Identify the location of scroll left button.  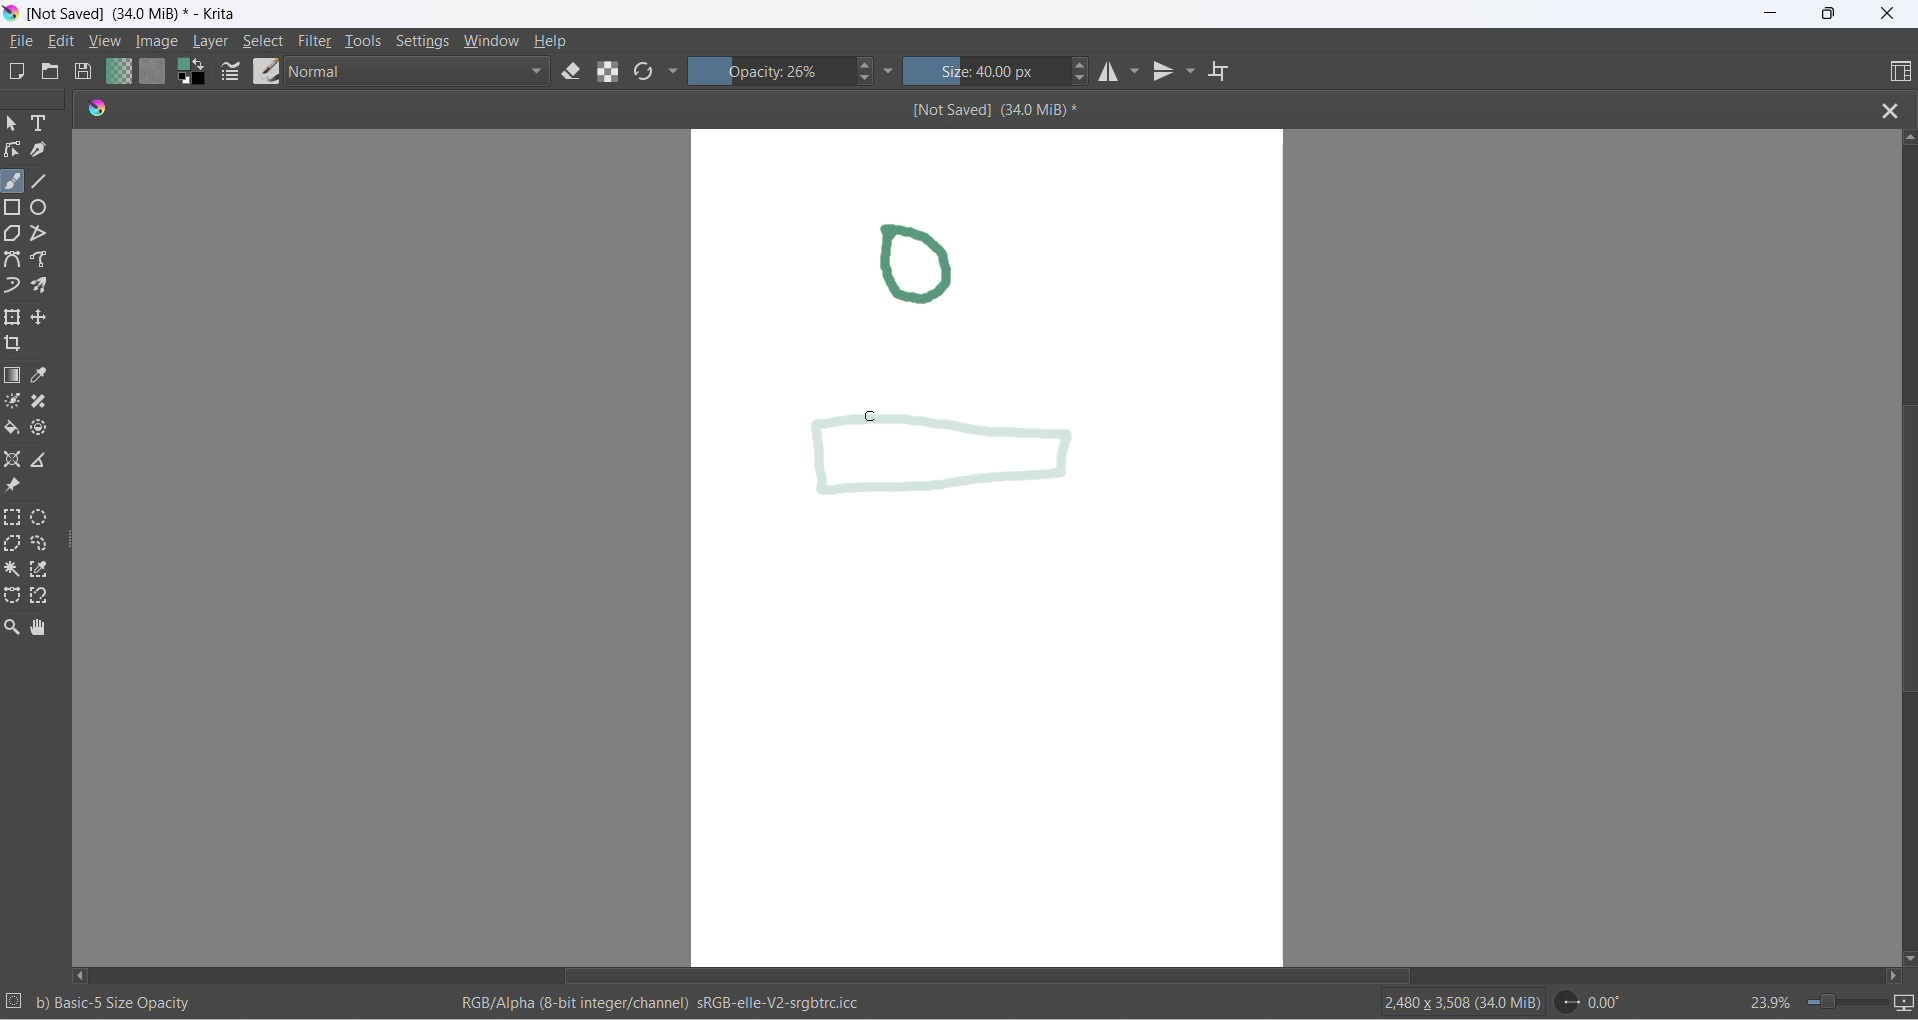
(87, 970).